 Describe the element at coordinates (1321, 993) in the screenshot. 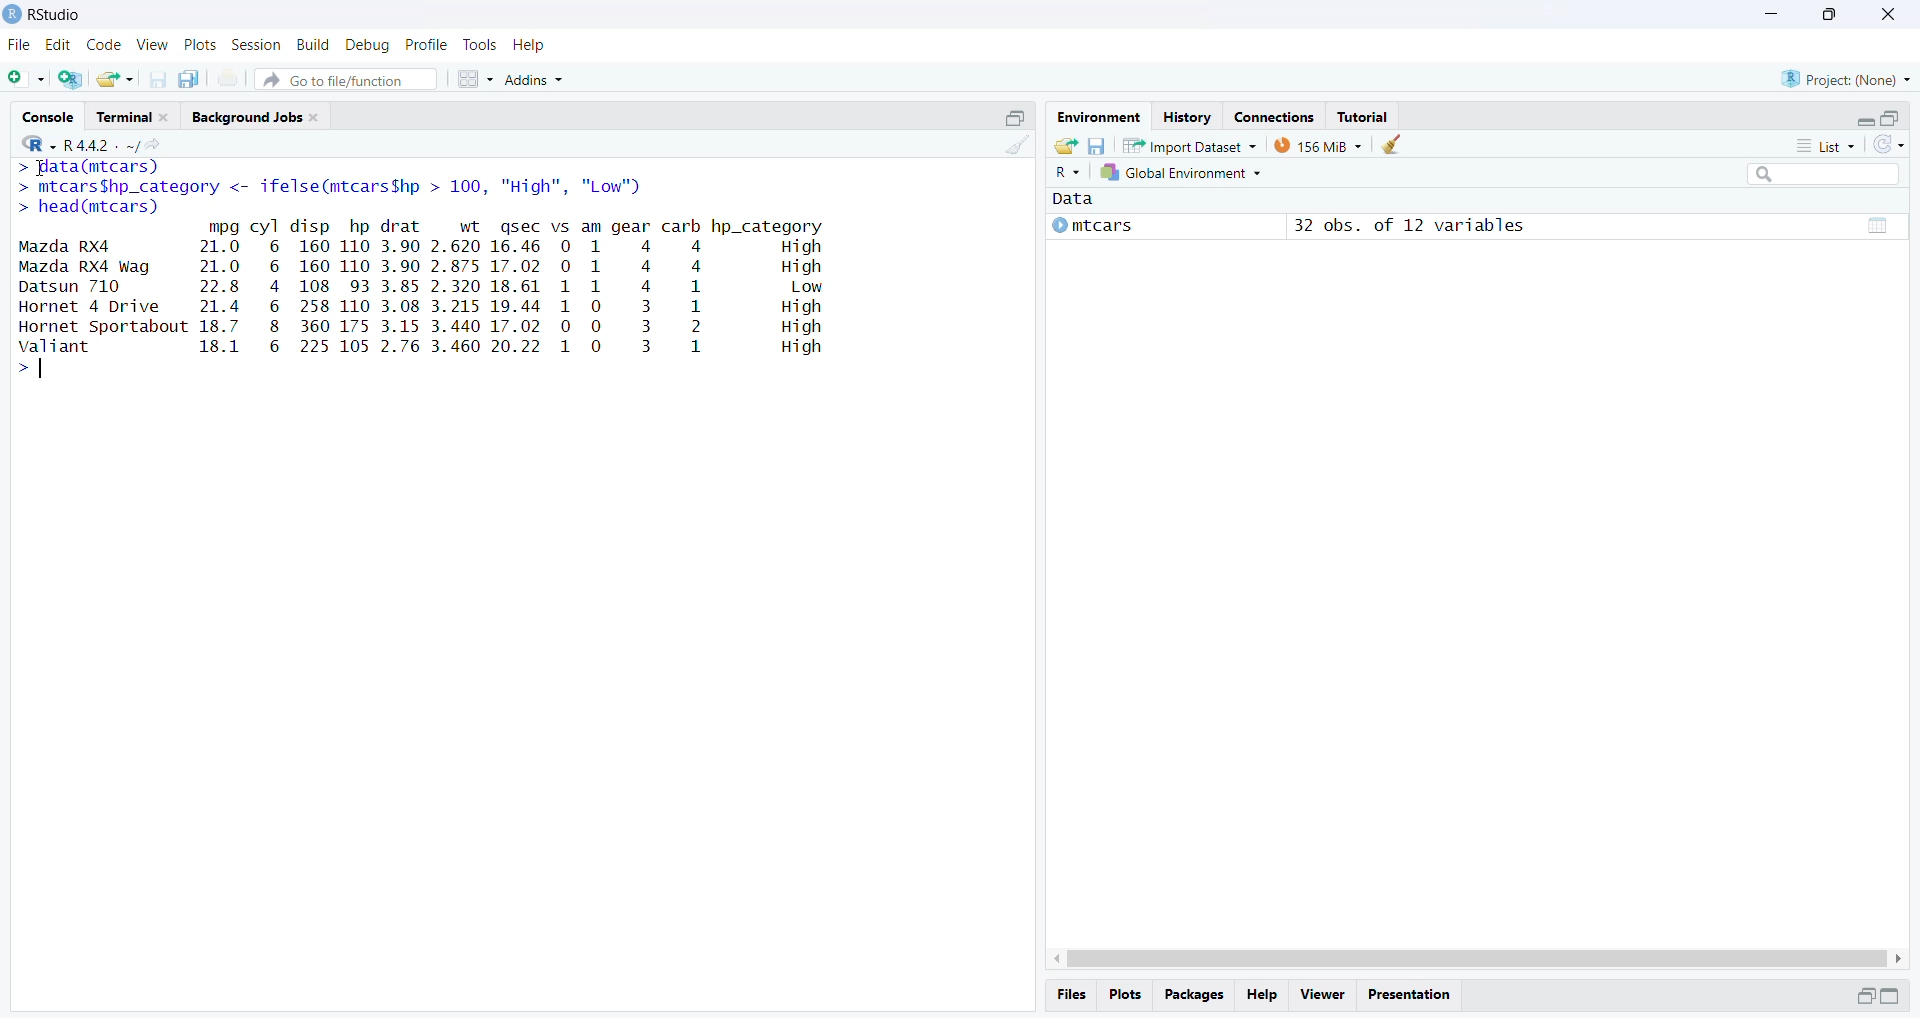

I see `View` at that location.